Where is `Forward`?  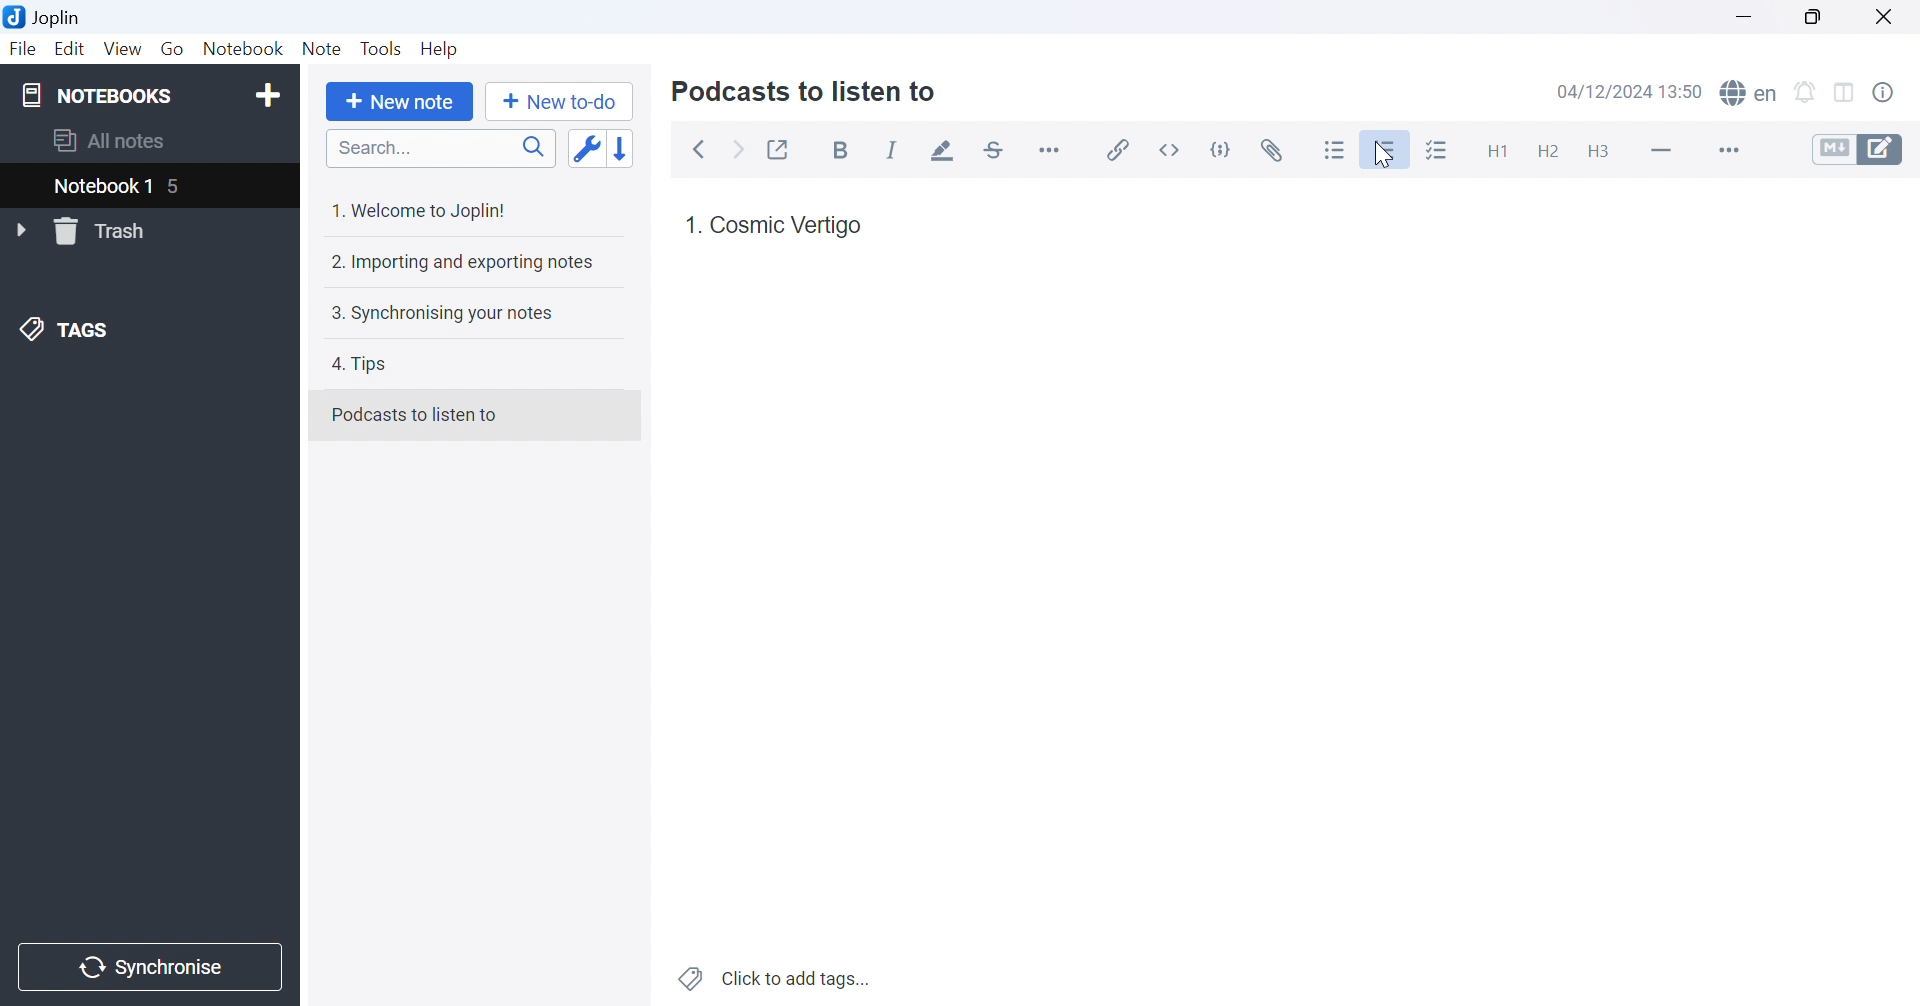 Forward is located at coordinates (742, 152).